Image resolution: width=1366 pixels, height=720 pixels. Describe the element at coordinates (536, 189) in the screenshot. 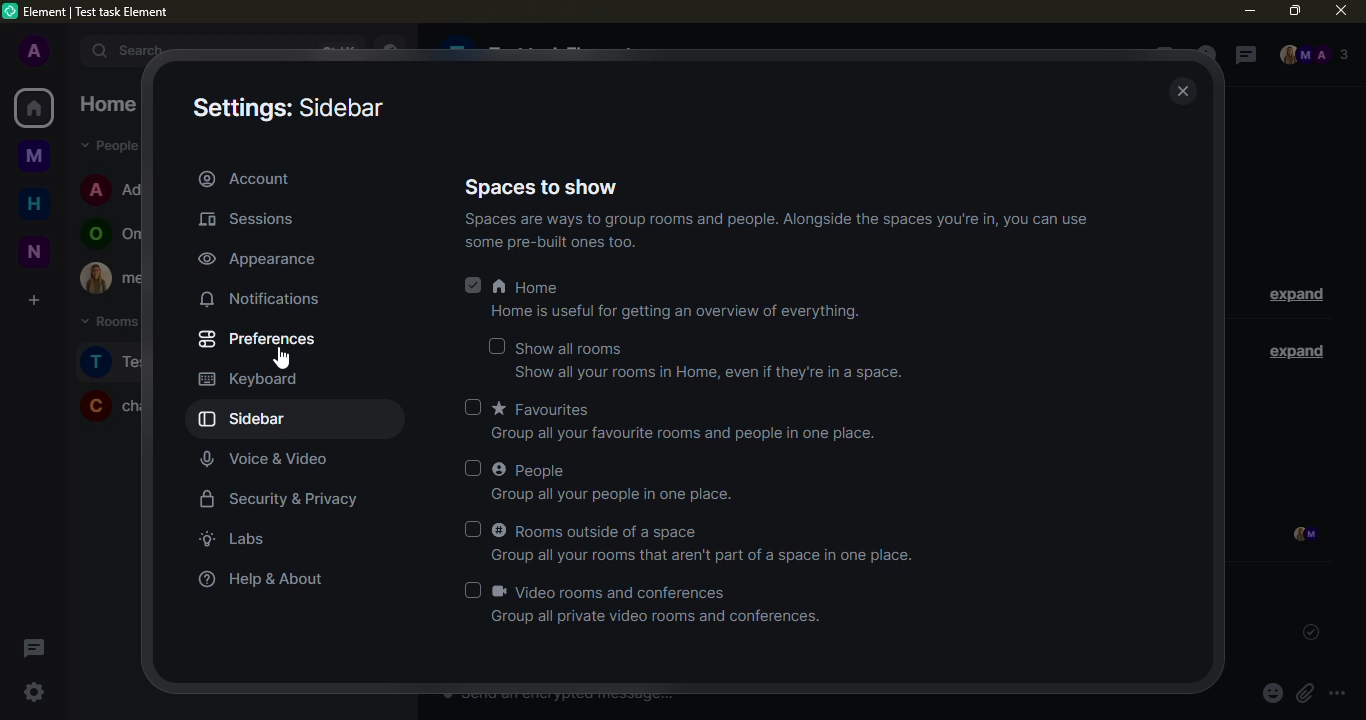

I see `spaces to show` at that location.